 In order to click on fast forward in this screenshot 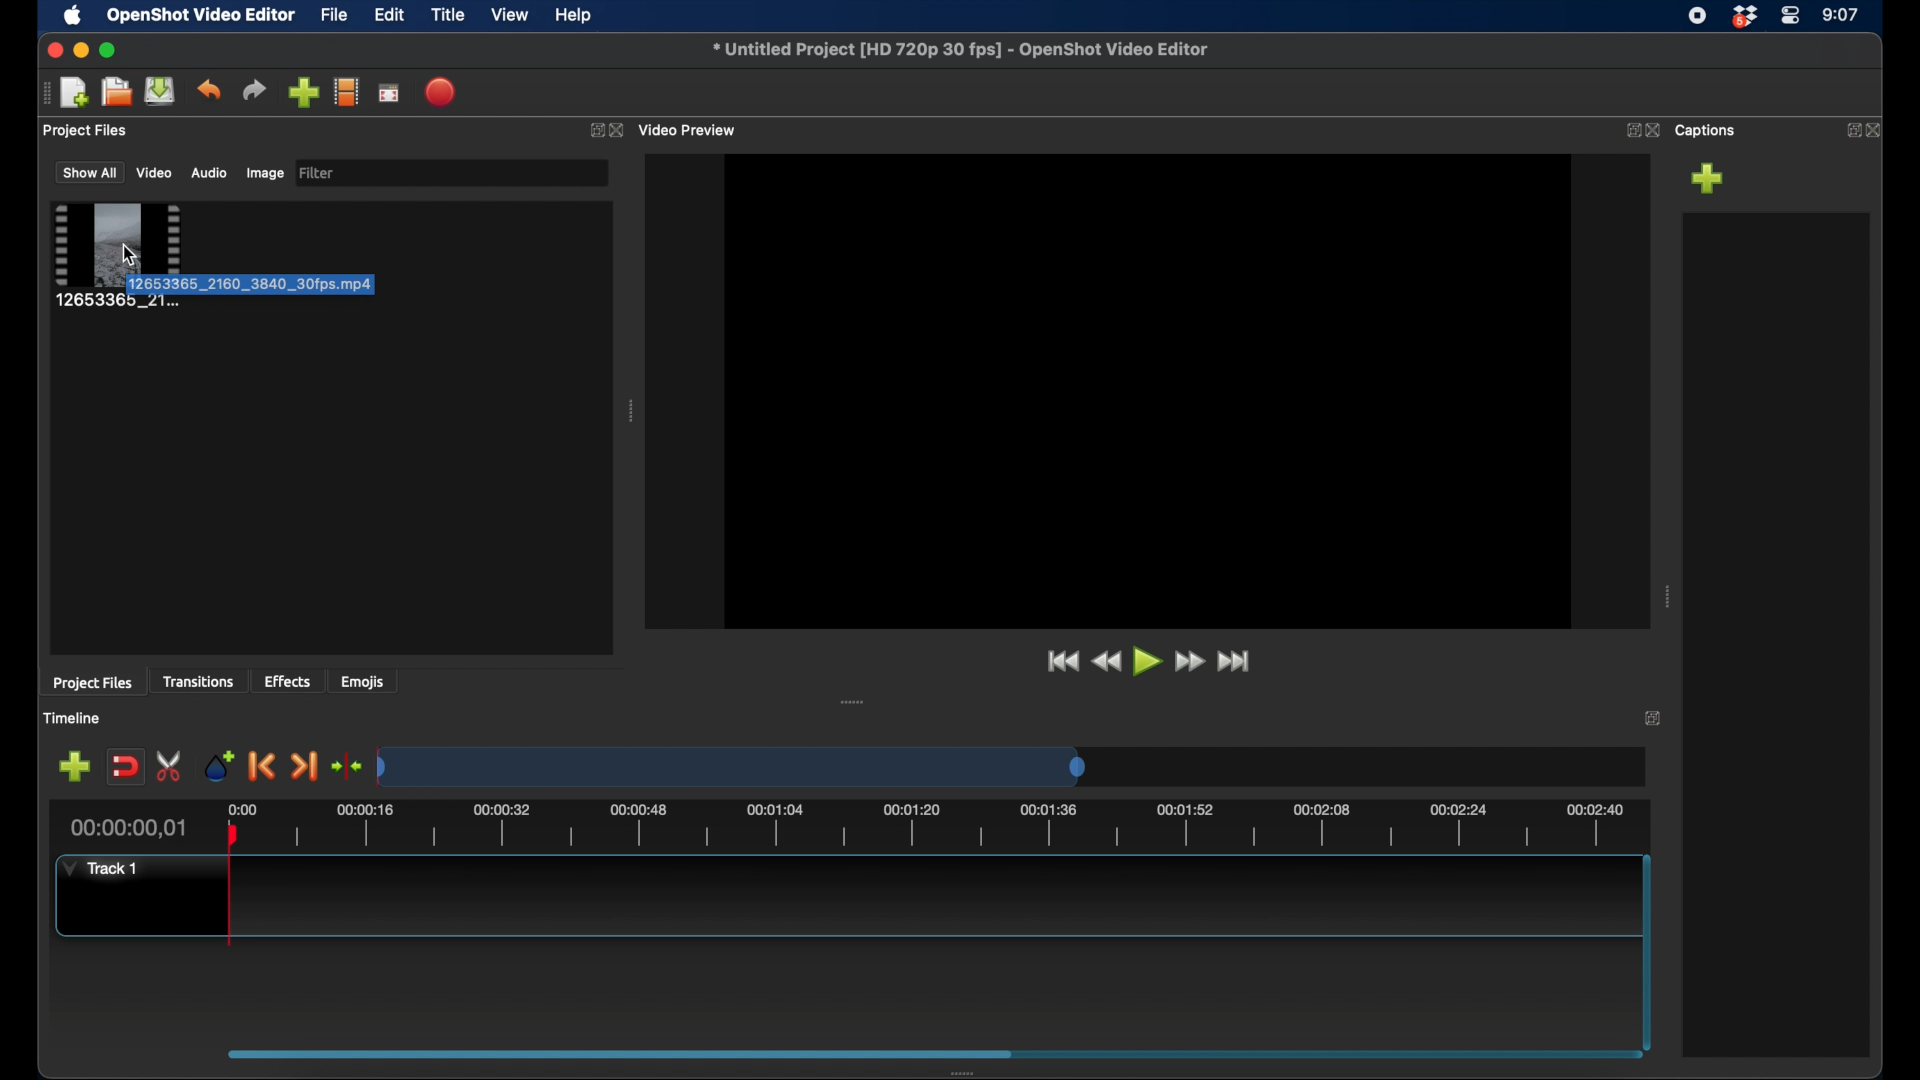, I will do `click(1191, 661)`.